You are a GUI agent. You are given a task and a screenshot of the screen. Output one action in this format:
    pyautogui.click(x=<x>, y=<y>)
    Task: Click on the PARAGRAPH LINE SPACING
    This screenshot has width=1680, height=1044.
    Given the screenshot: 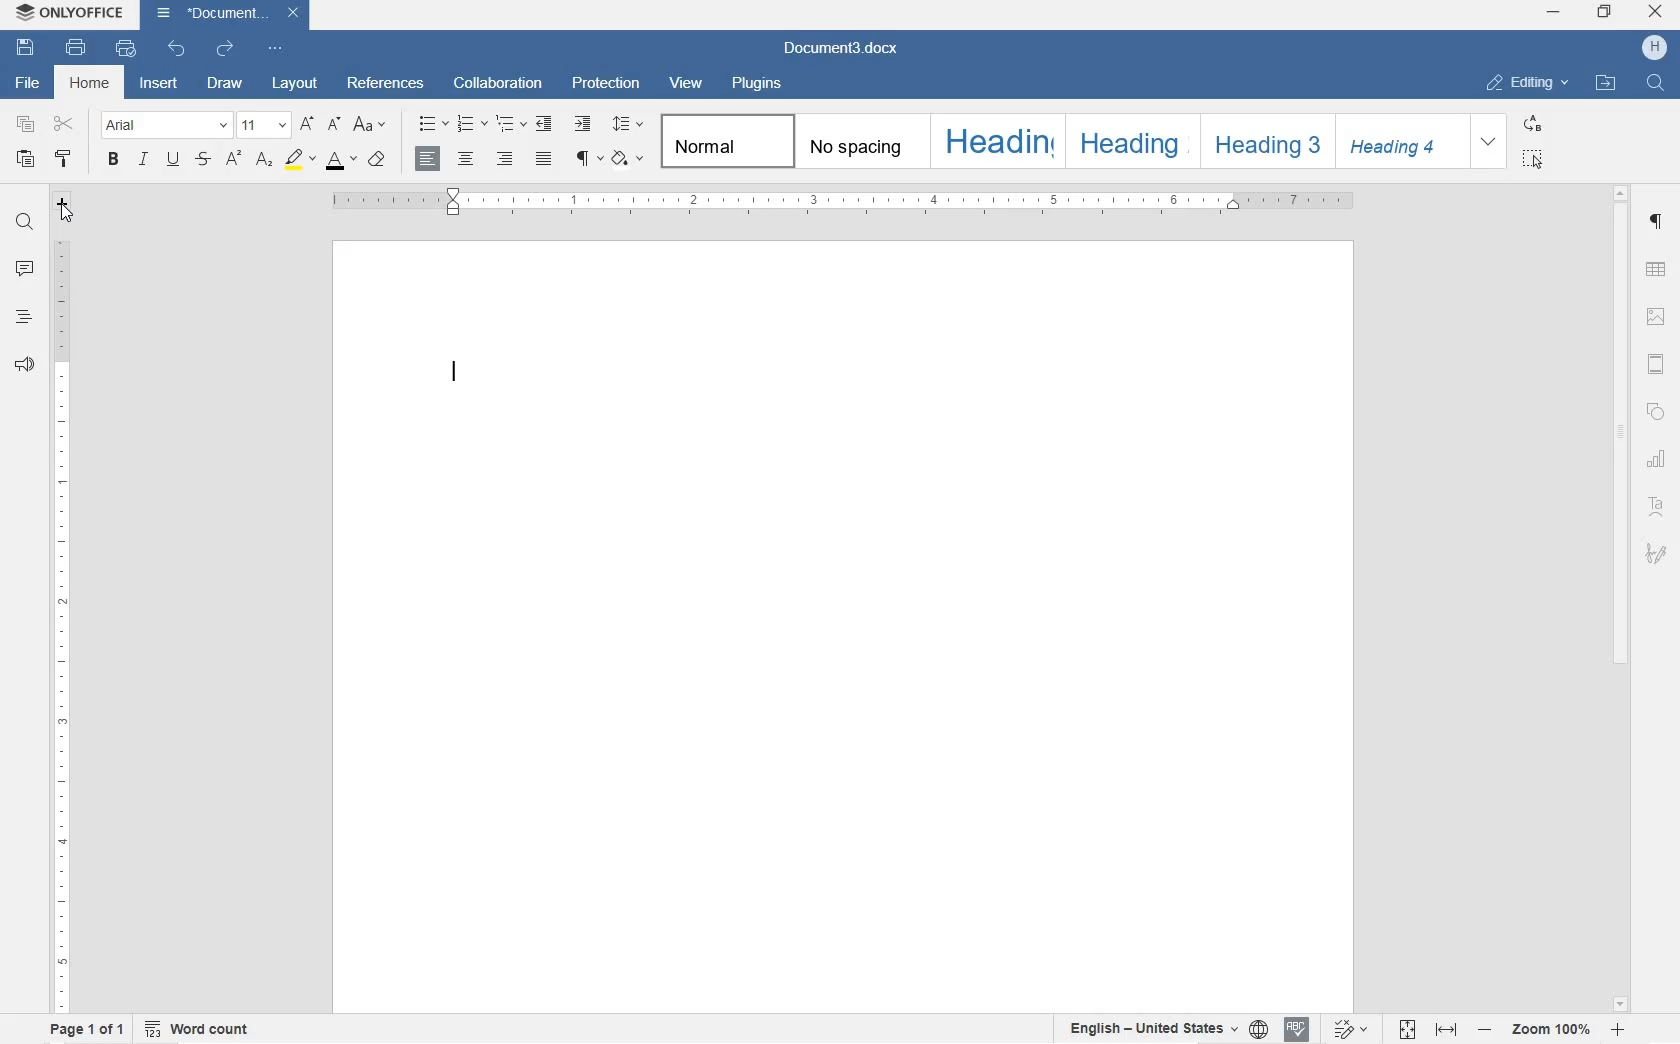 What is the action you would take?
    pyautogui.click(x=628, y=125)
    